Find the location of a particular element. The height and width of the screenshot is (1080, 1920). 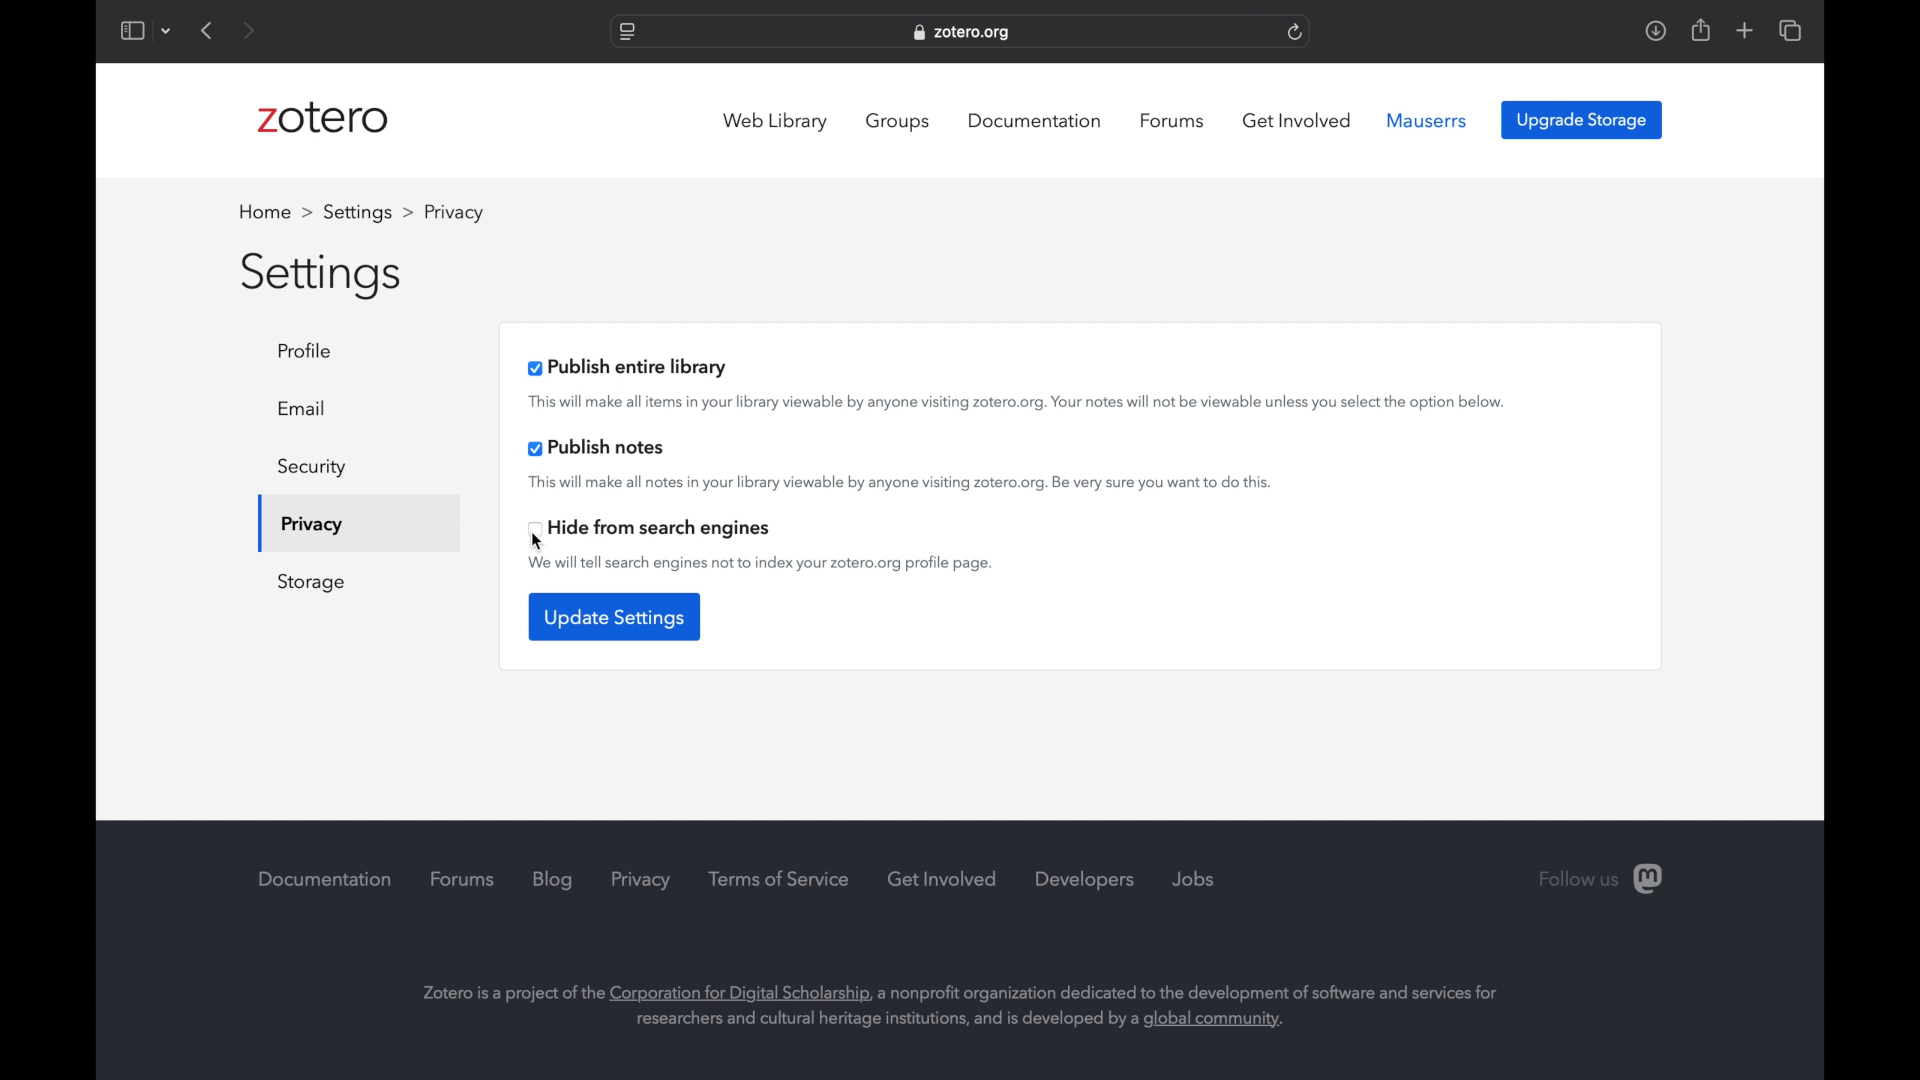

follow us is located at coordinates (1602, 880).